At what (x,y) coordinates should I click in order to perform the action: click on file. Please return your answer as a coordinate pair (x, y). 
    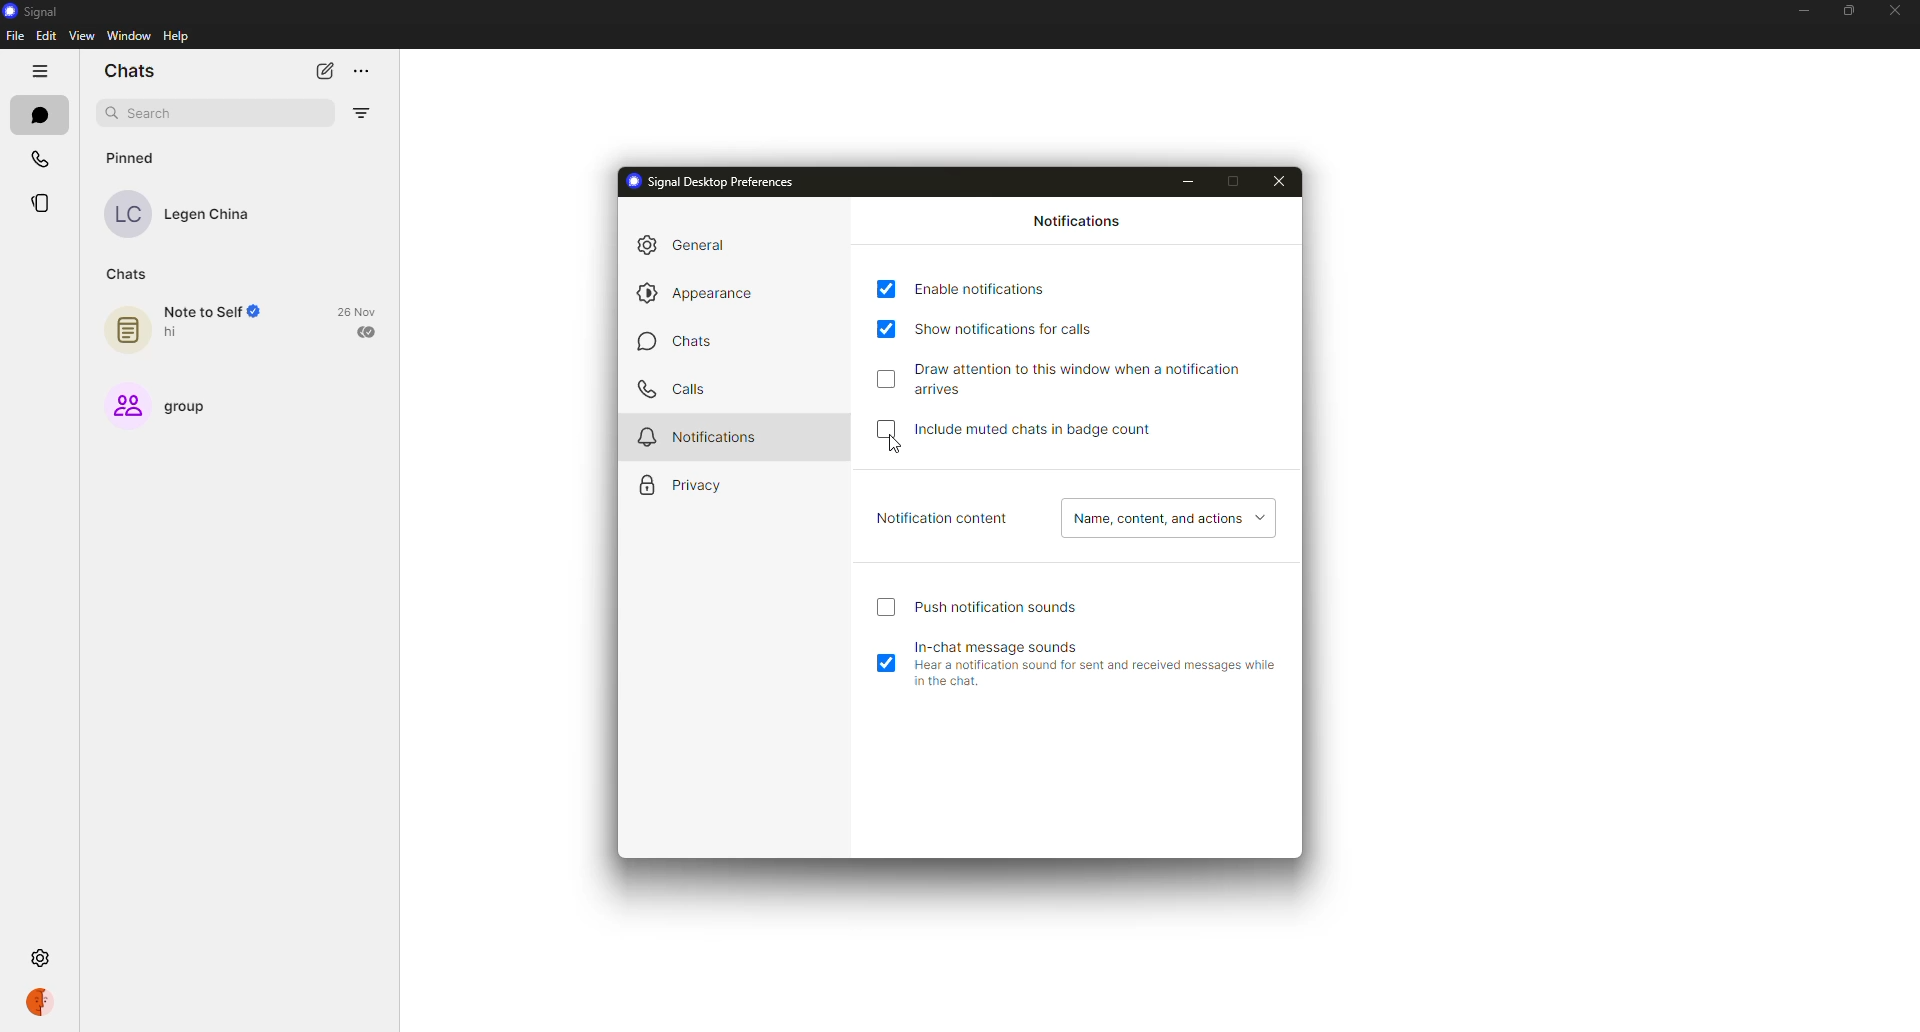
    Looking at the image, I should click on (15, 36).